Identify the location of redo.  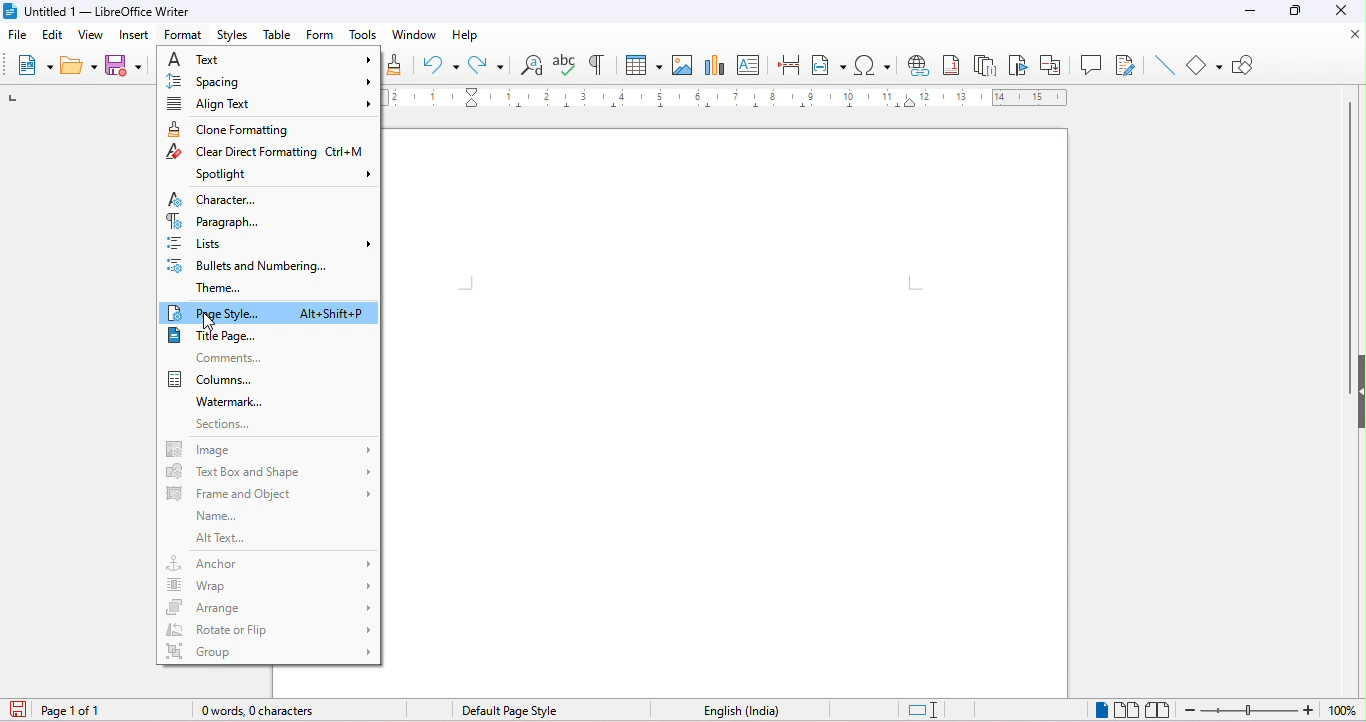
(488, 64).